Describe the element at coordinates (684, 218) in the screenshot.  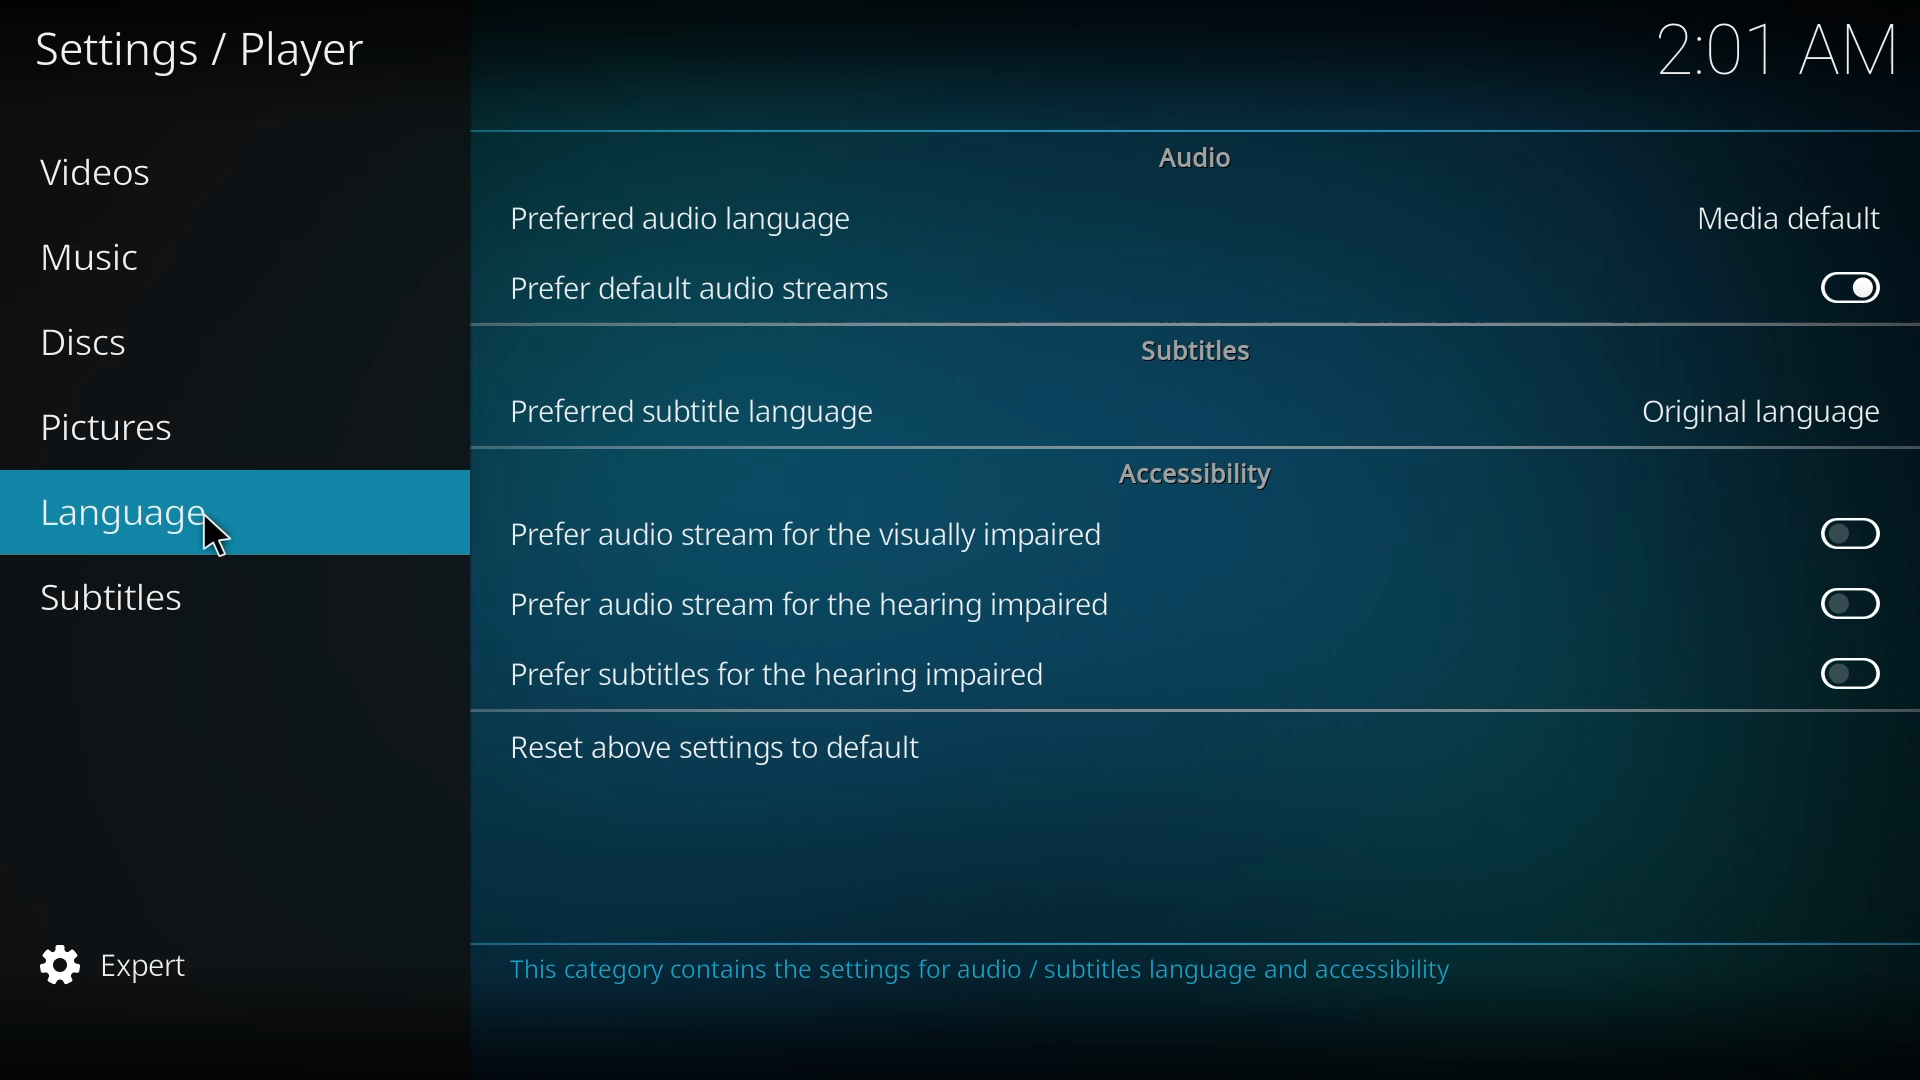
I see `preferred audio language` at that location.